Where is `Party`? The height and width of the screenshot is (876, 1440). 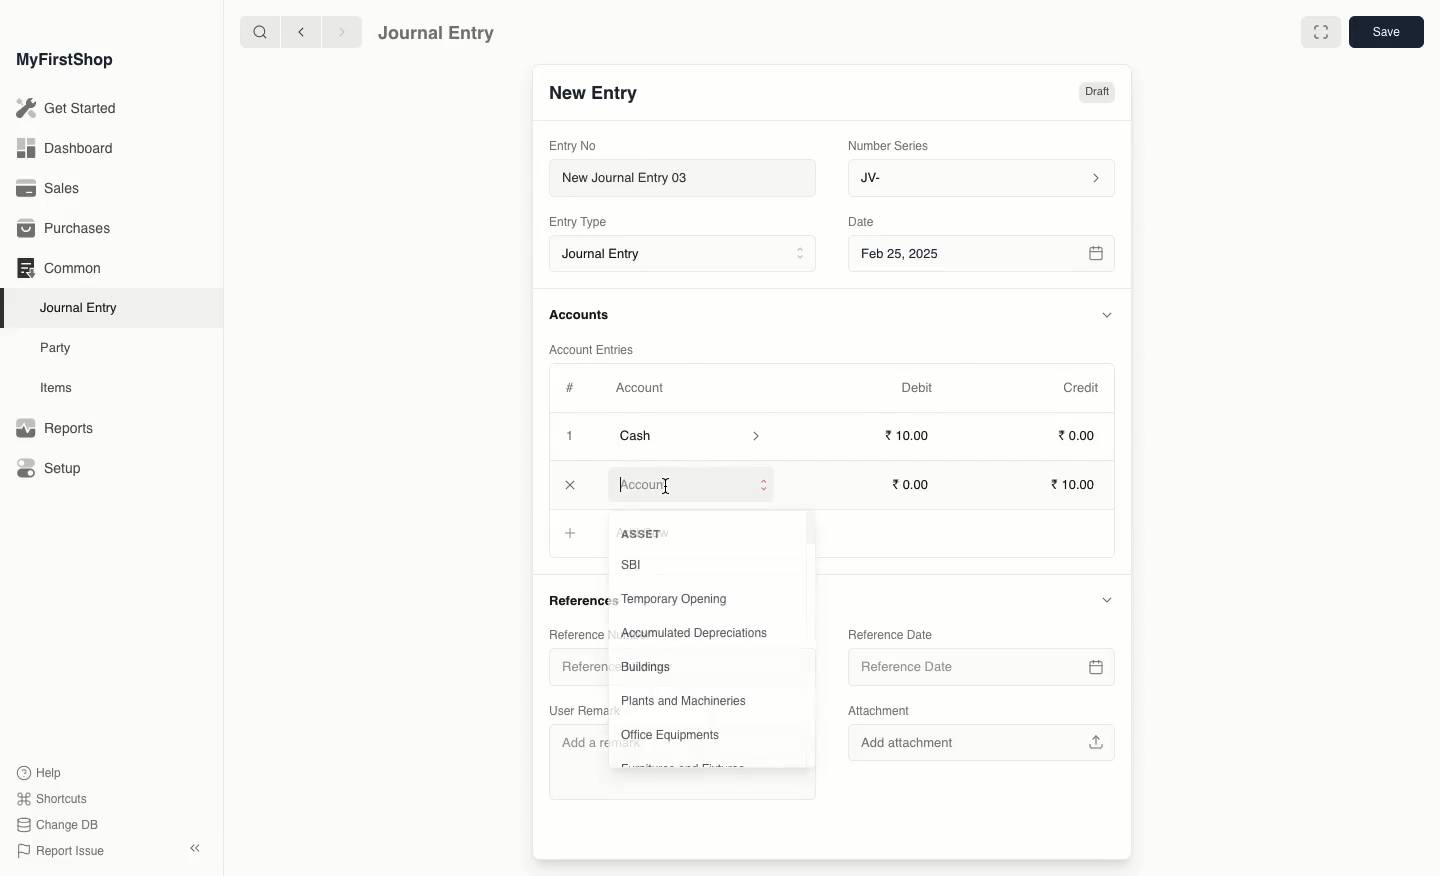 Party is located at coordinates (57, 347).